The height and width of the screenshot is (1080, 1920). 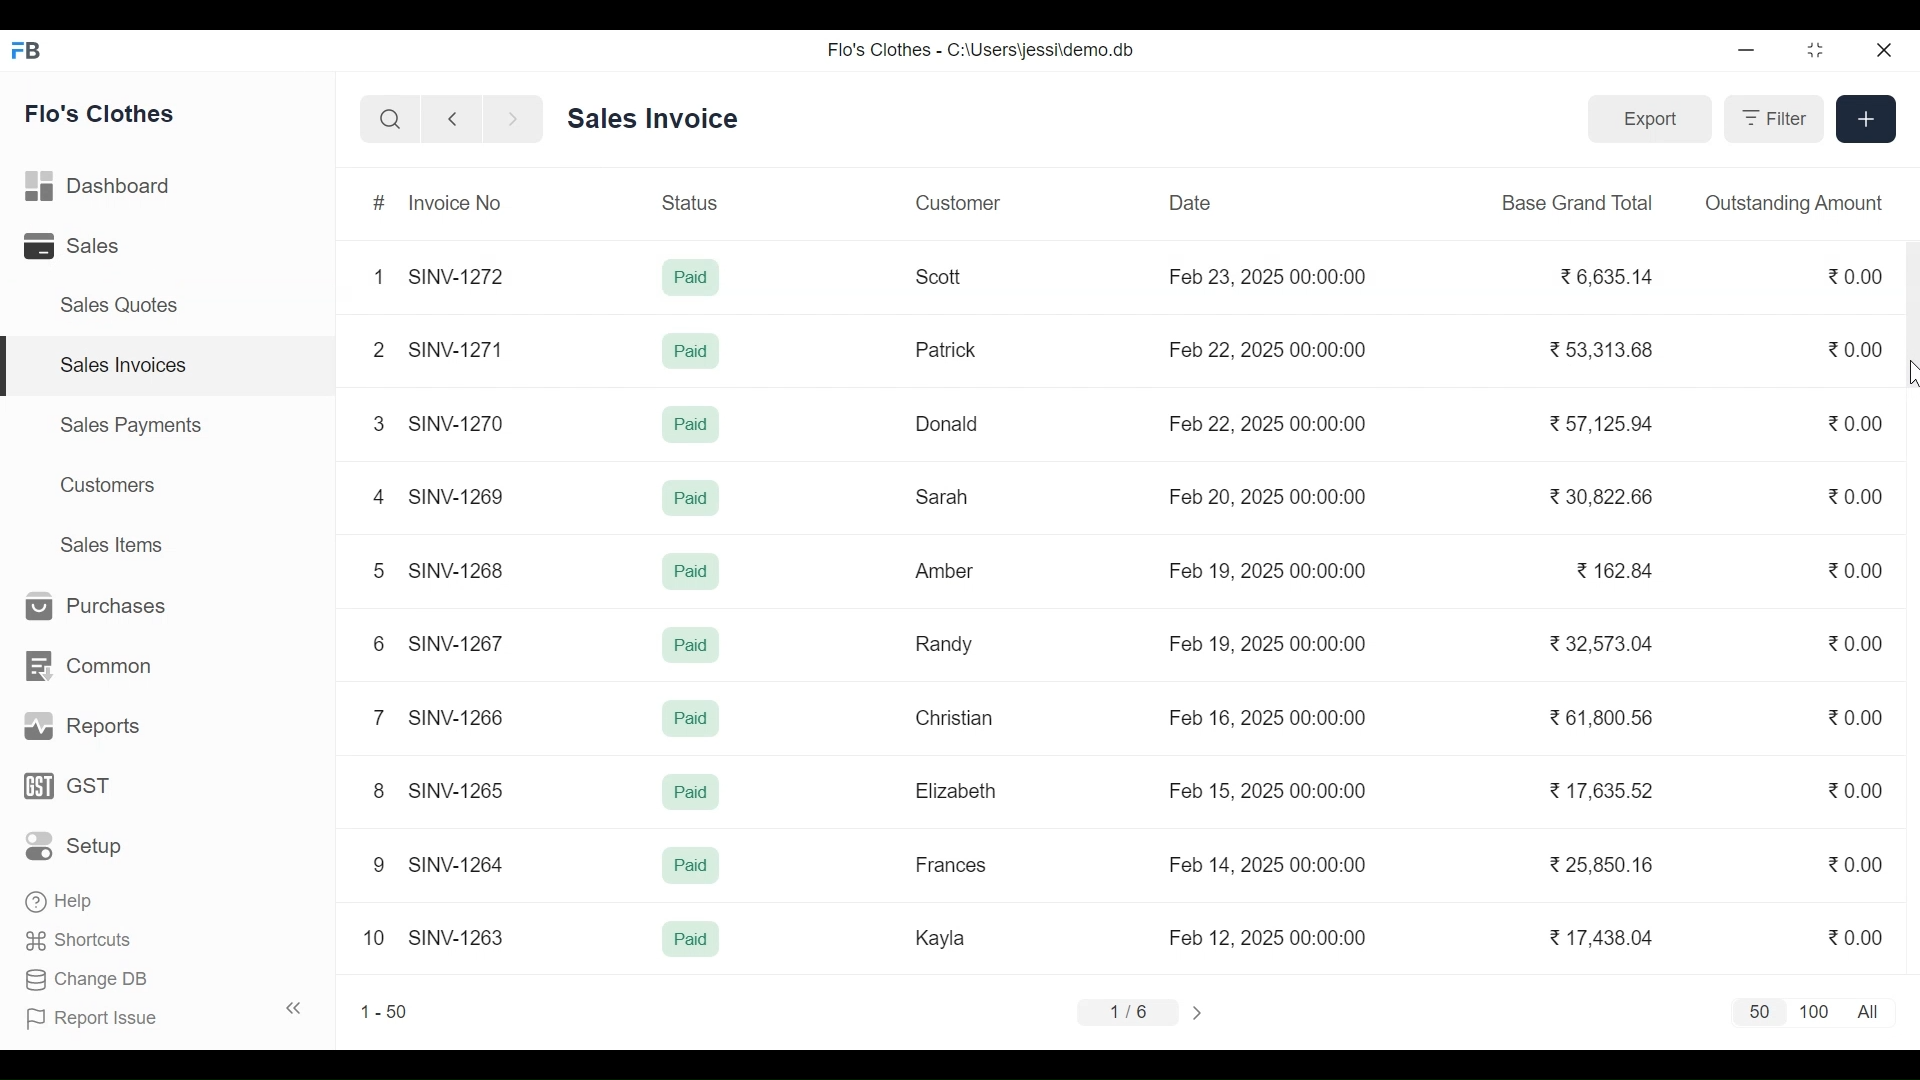 What do you see at coordinates (693, 201) in the screenshot?
I see `Status` at bounding box center [693, 201].